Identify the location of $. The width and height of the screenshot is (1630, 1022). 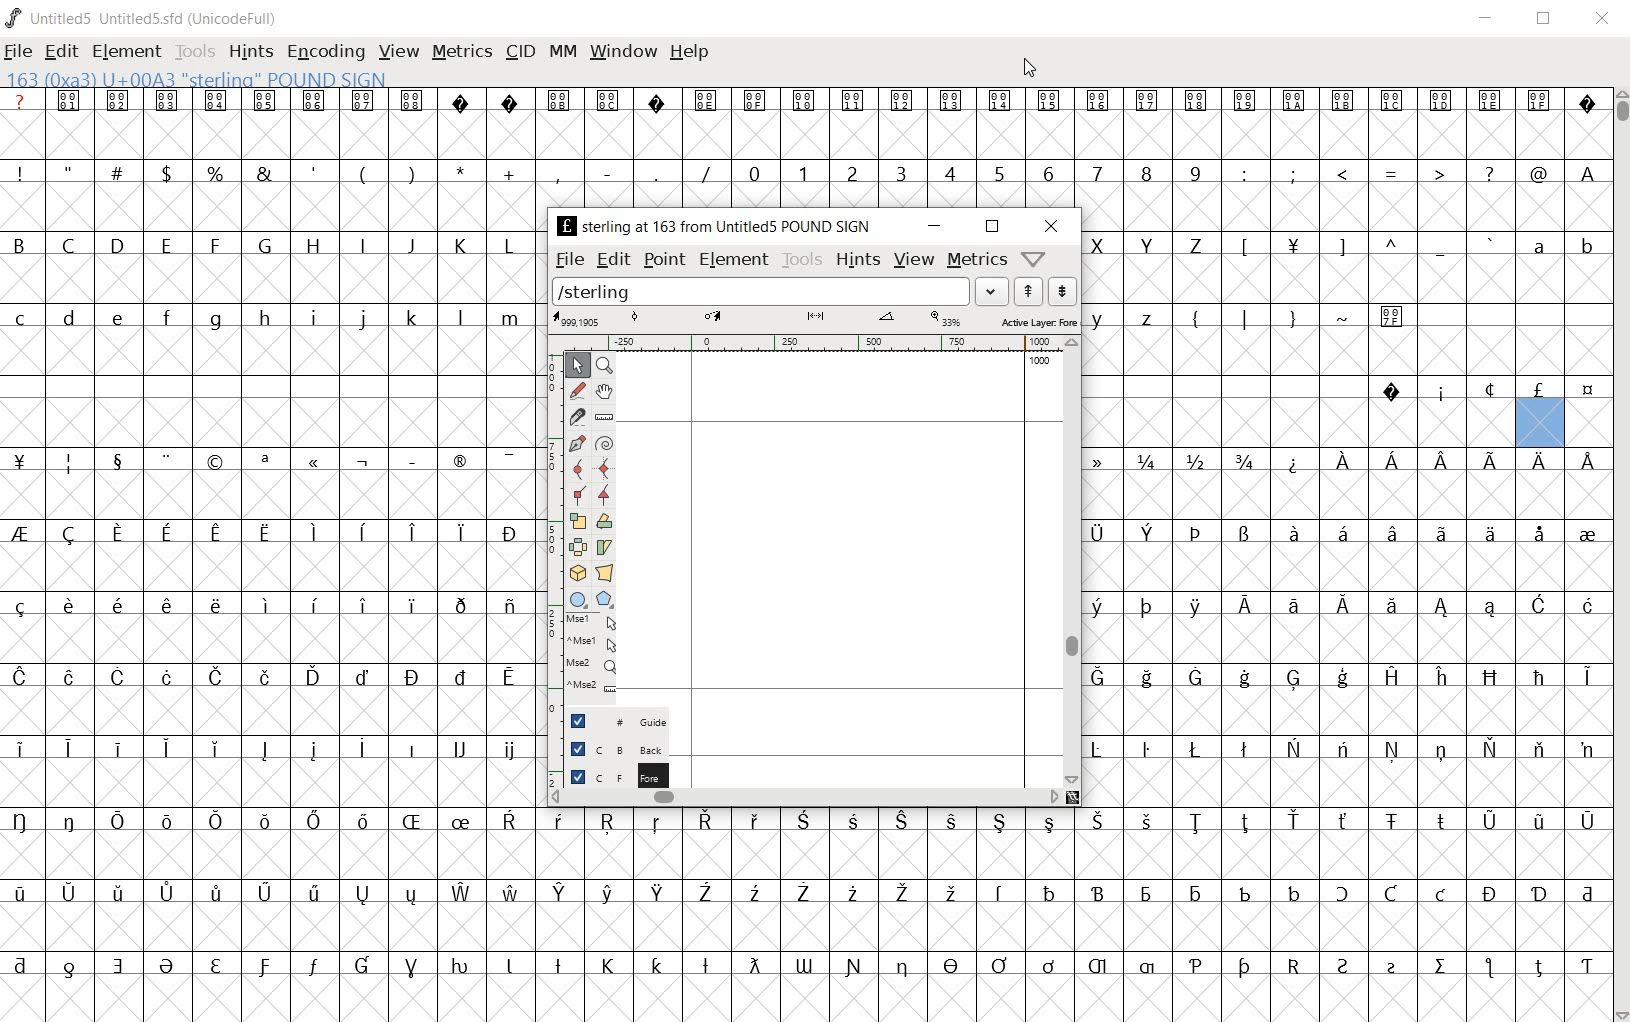
(170, 173).